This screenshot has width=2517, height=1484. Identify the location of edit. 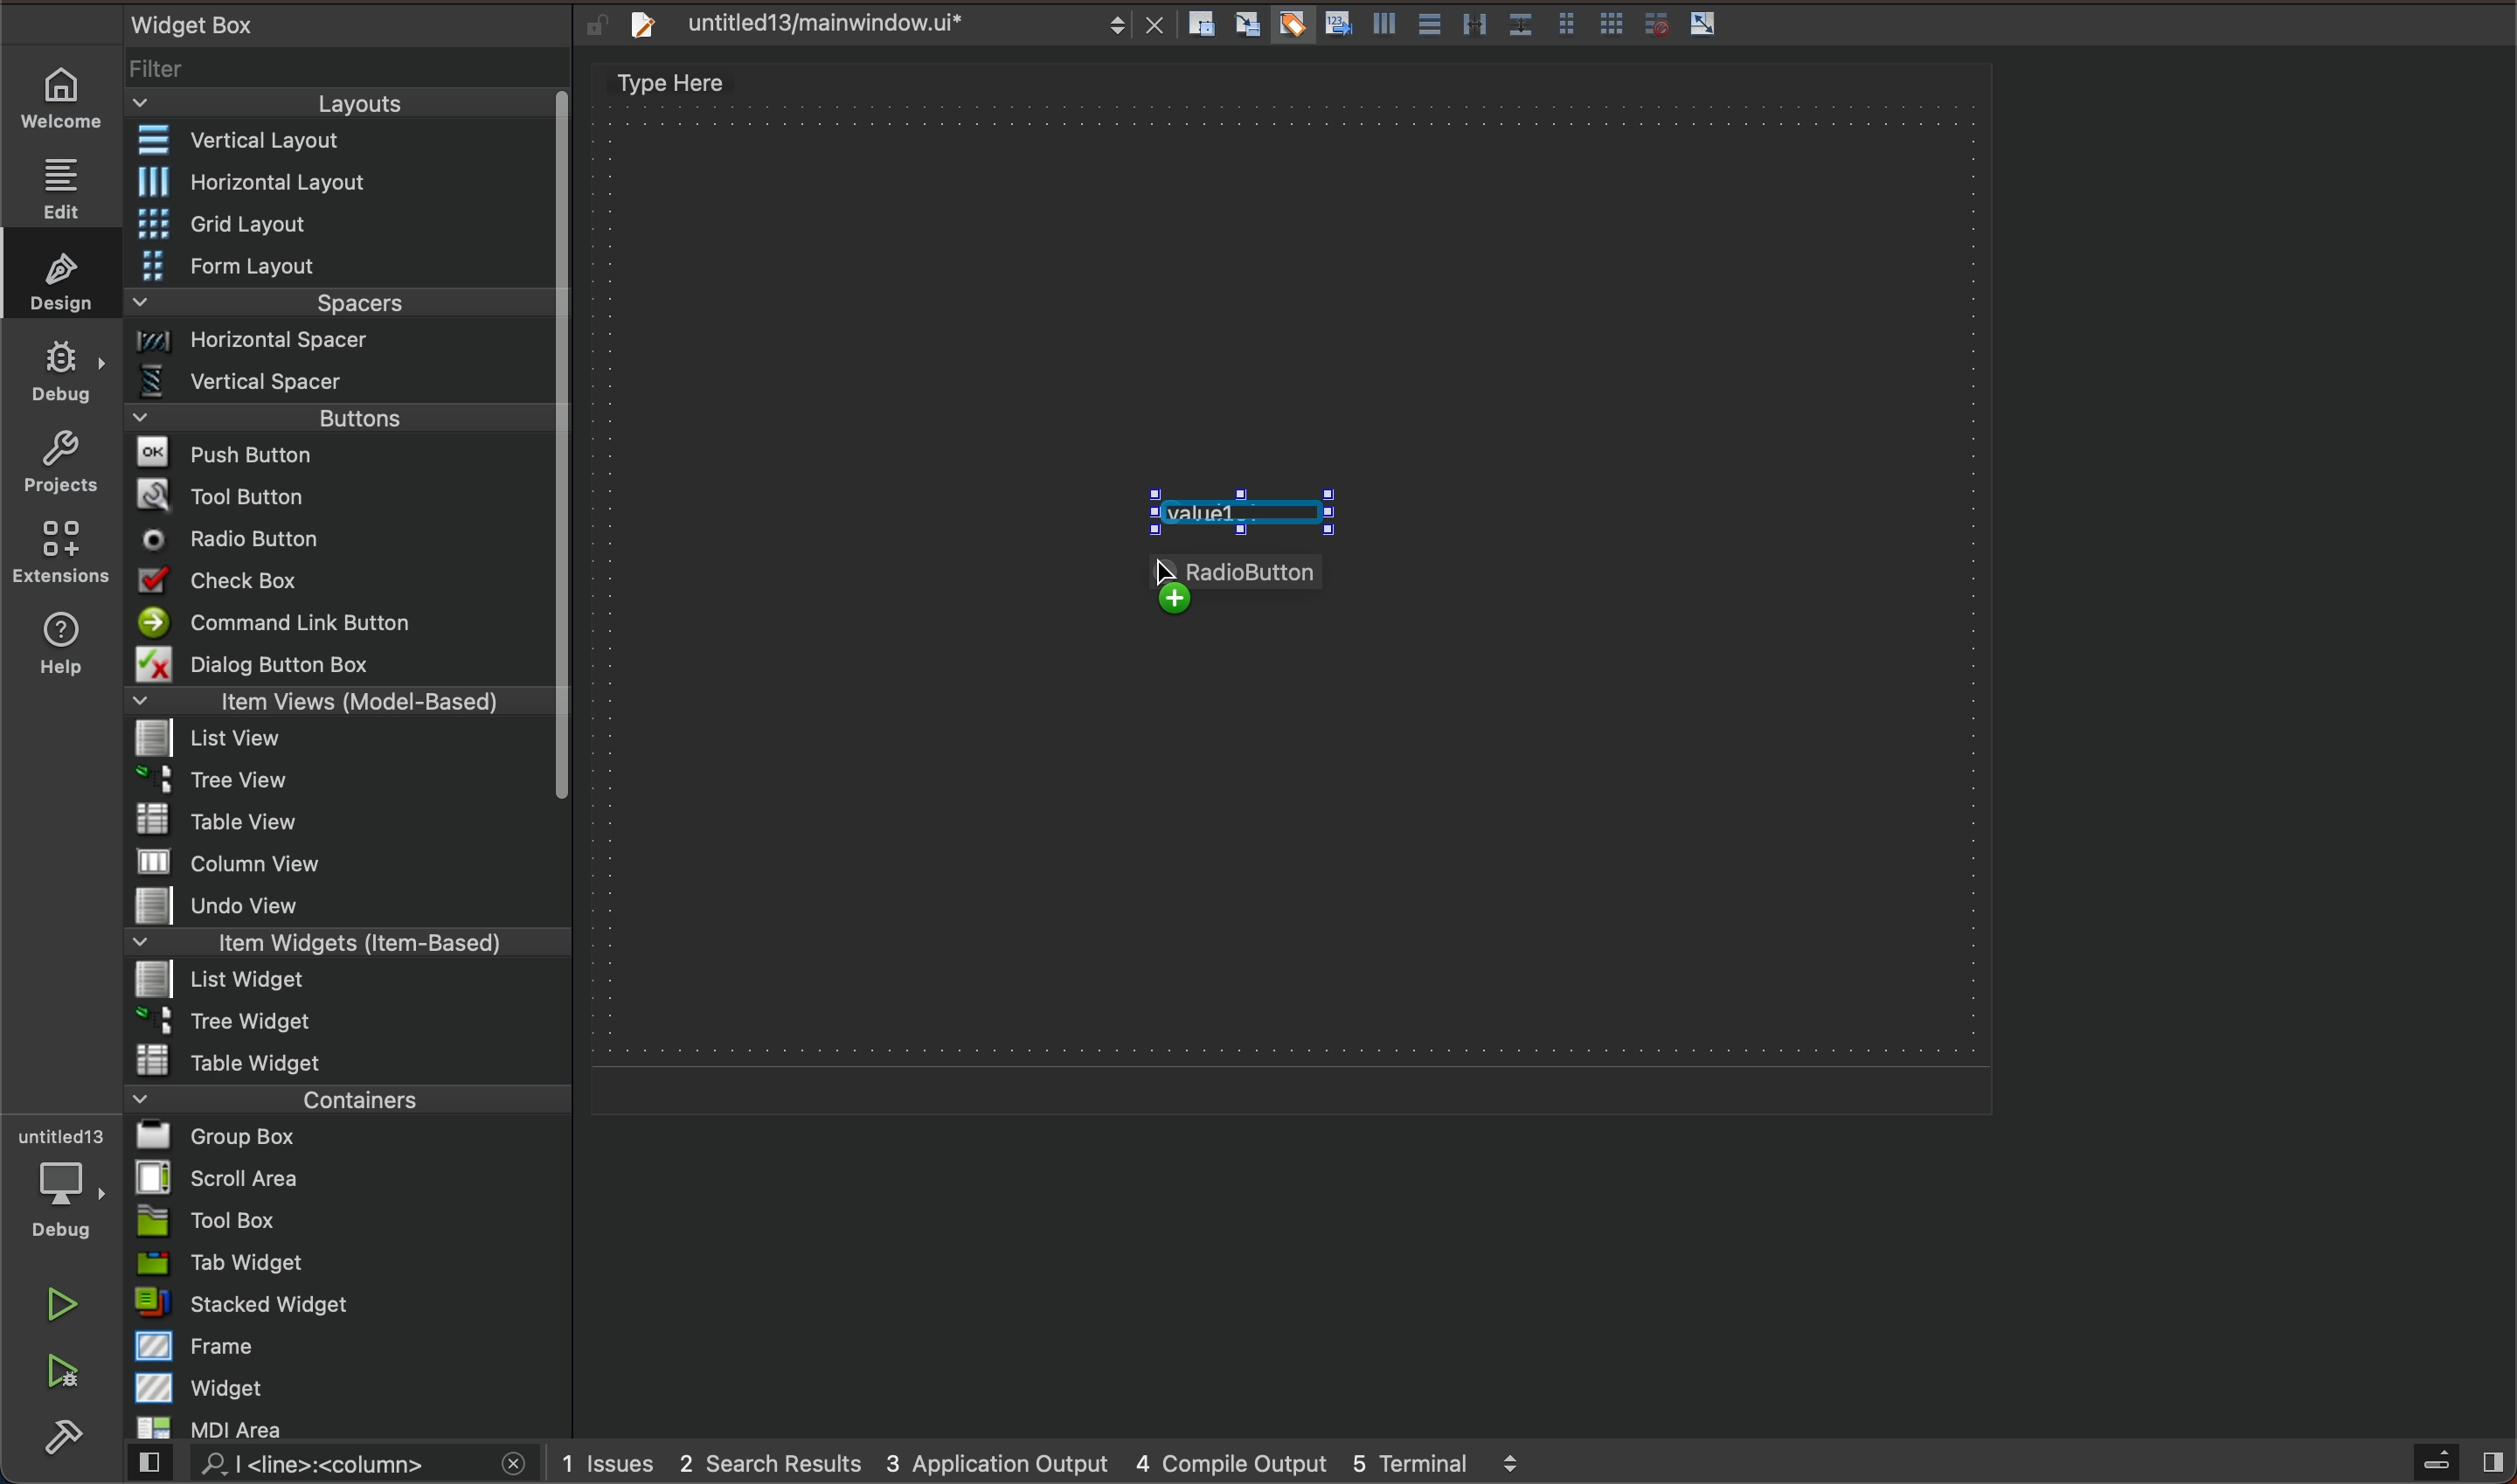
(71, 181).